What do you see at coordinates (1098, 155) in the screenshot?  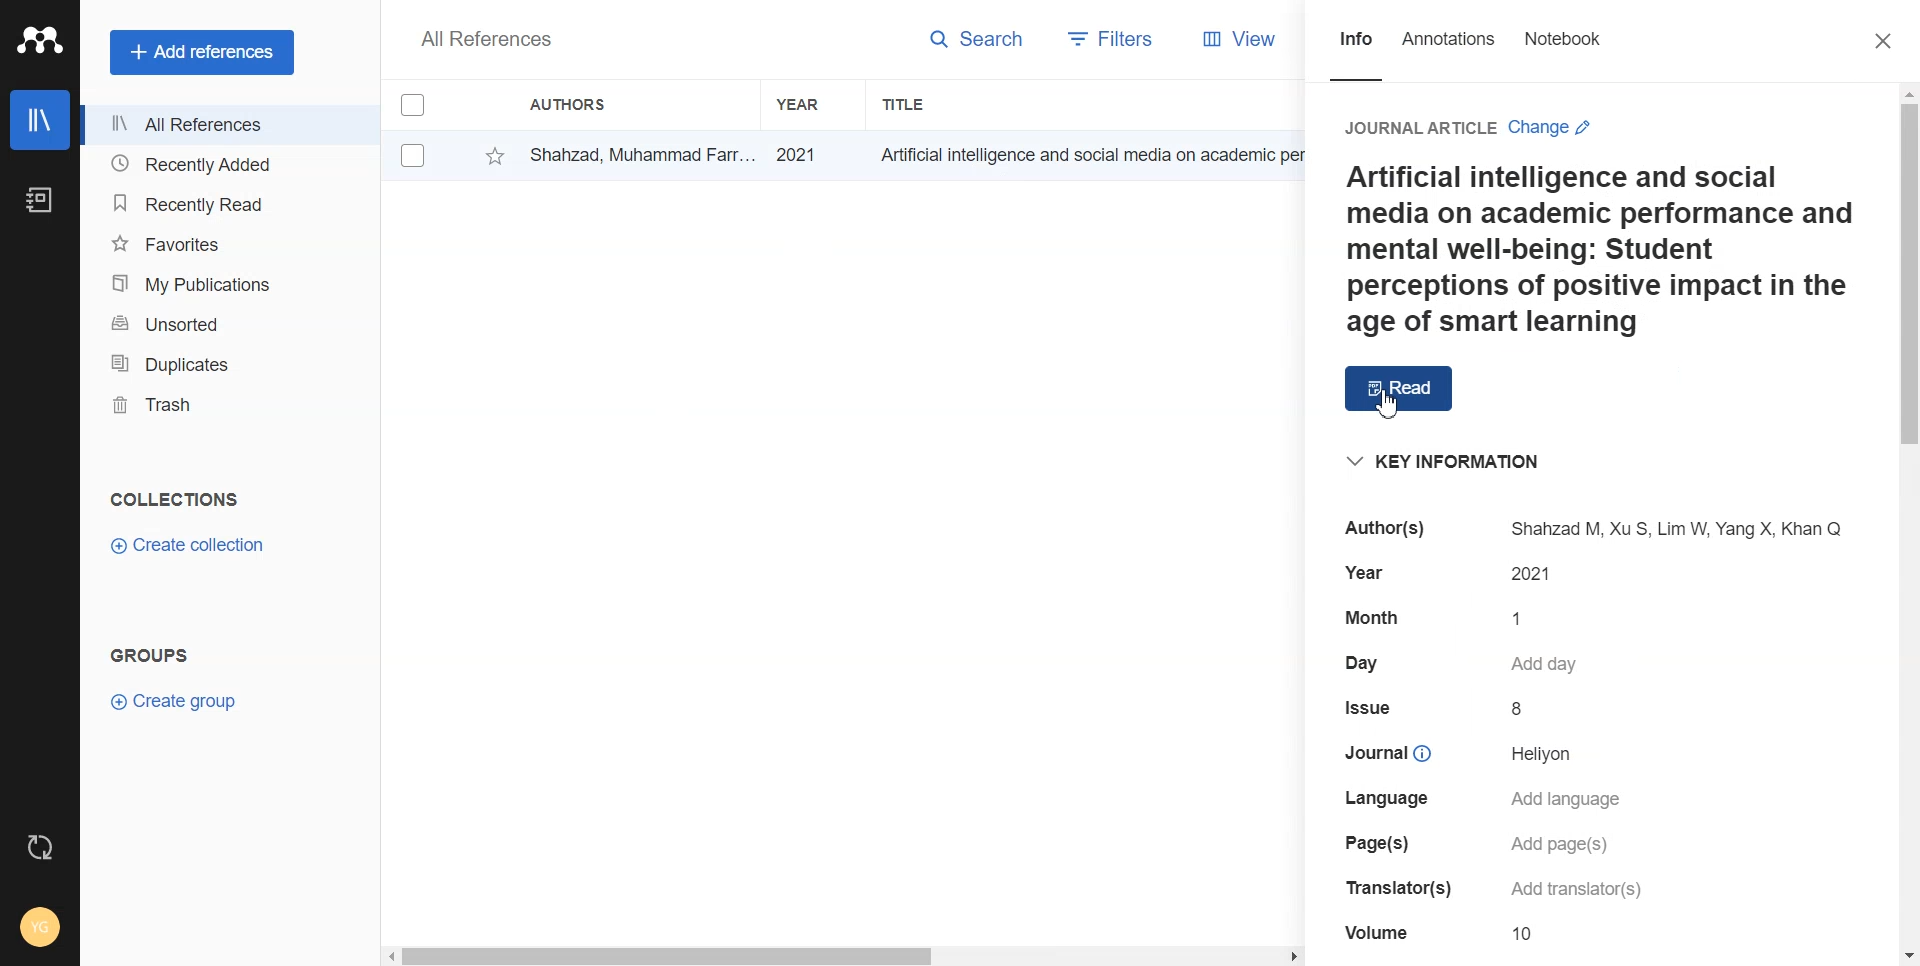 I see `Artificial Intelligence and social media on academic performance and mental...` at bounding box center [1098, 155].